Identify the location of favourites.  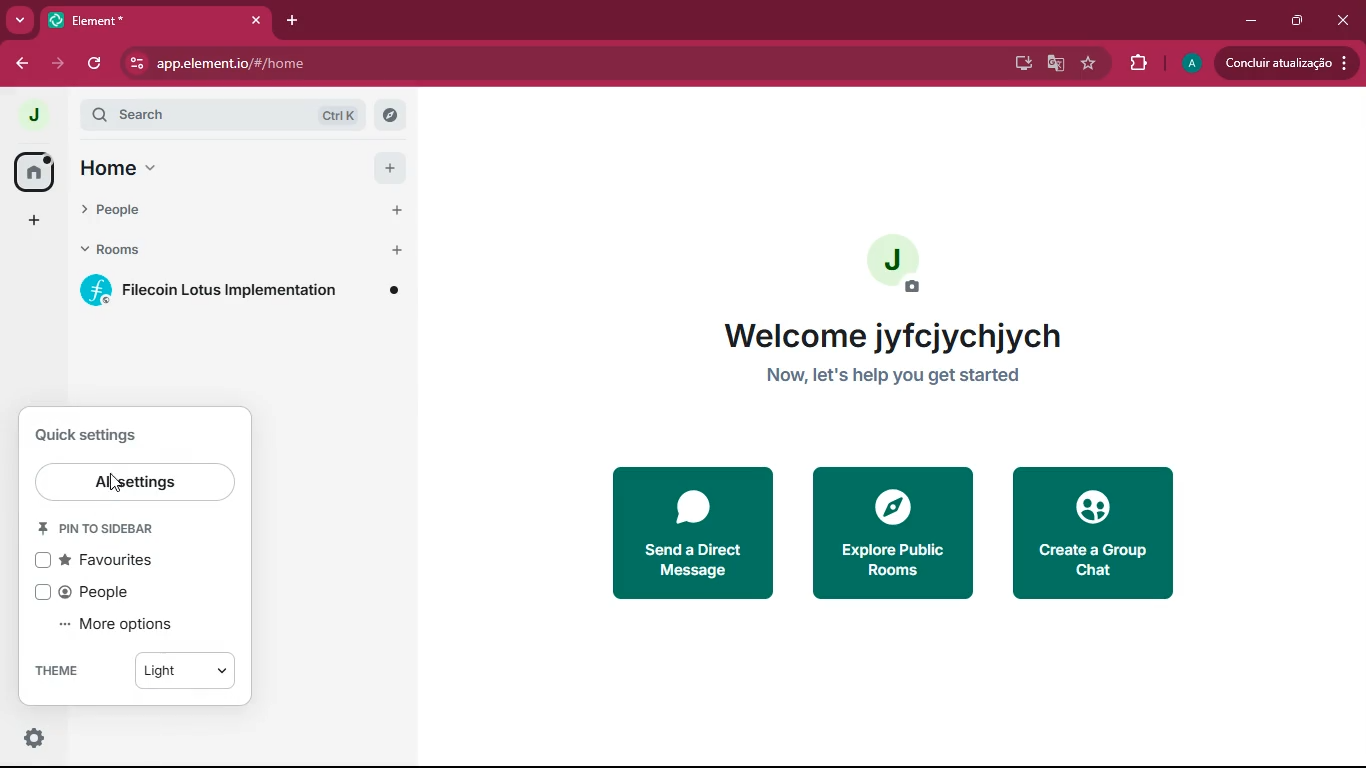
(114, 561).